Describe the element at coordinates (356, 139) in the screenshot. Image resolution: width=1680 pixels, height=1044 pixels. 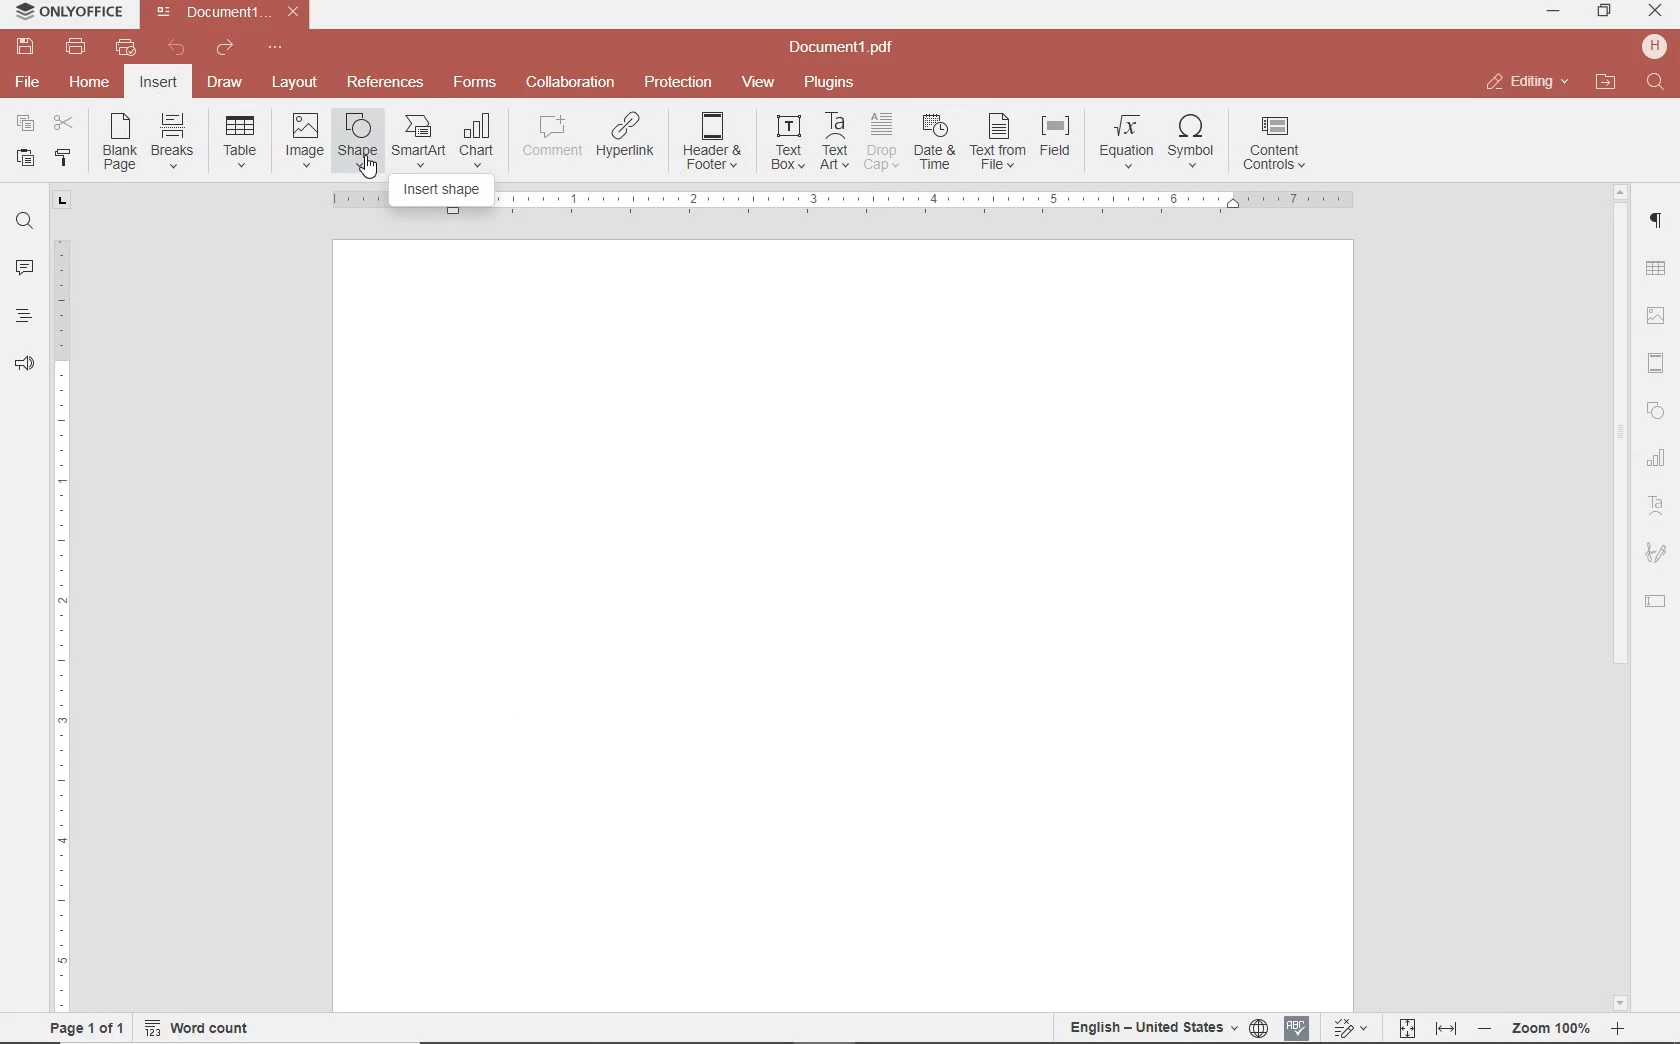
I see `INSERT SHAPE` at that location.